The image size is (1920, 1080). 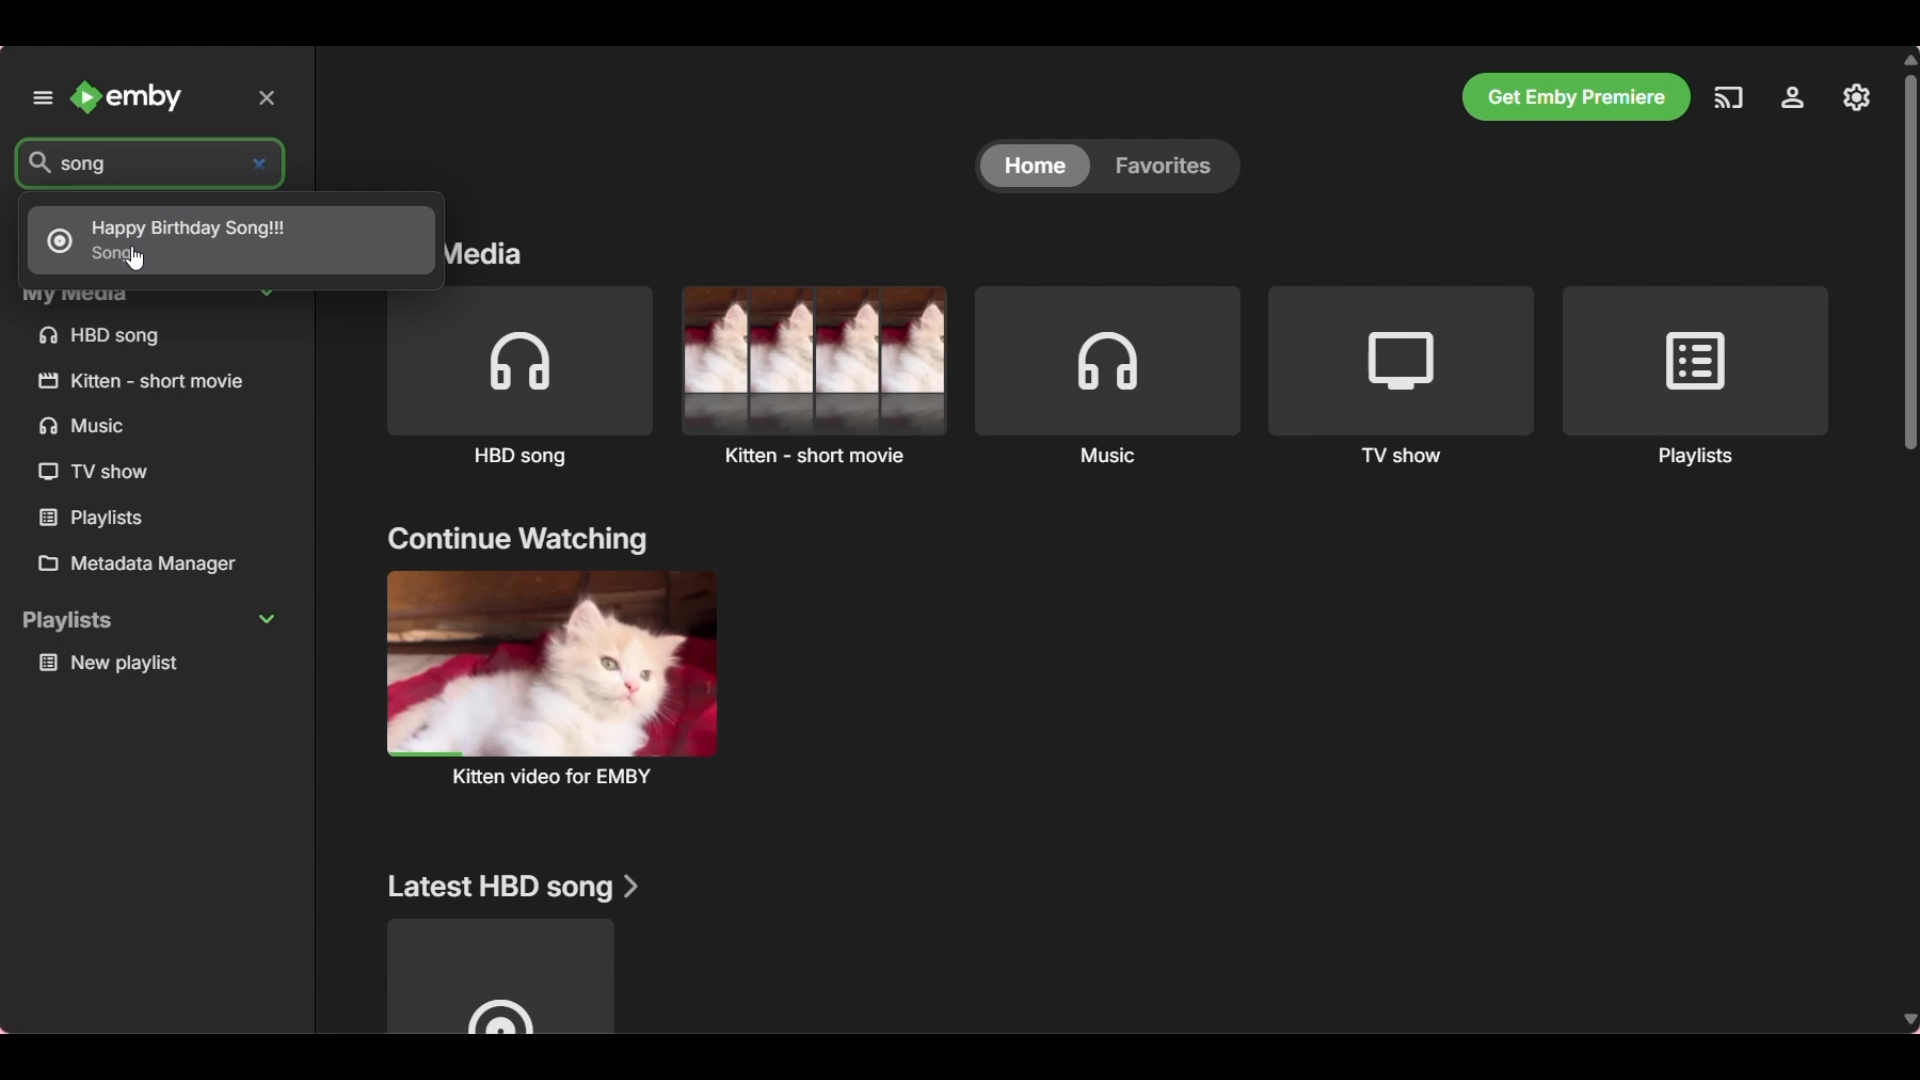 I want to click on HBD song, so click(x=519, y=378).